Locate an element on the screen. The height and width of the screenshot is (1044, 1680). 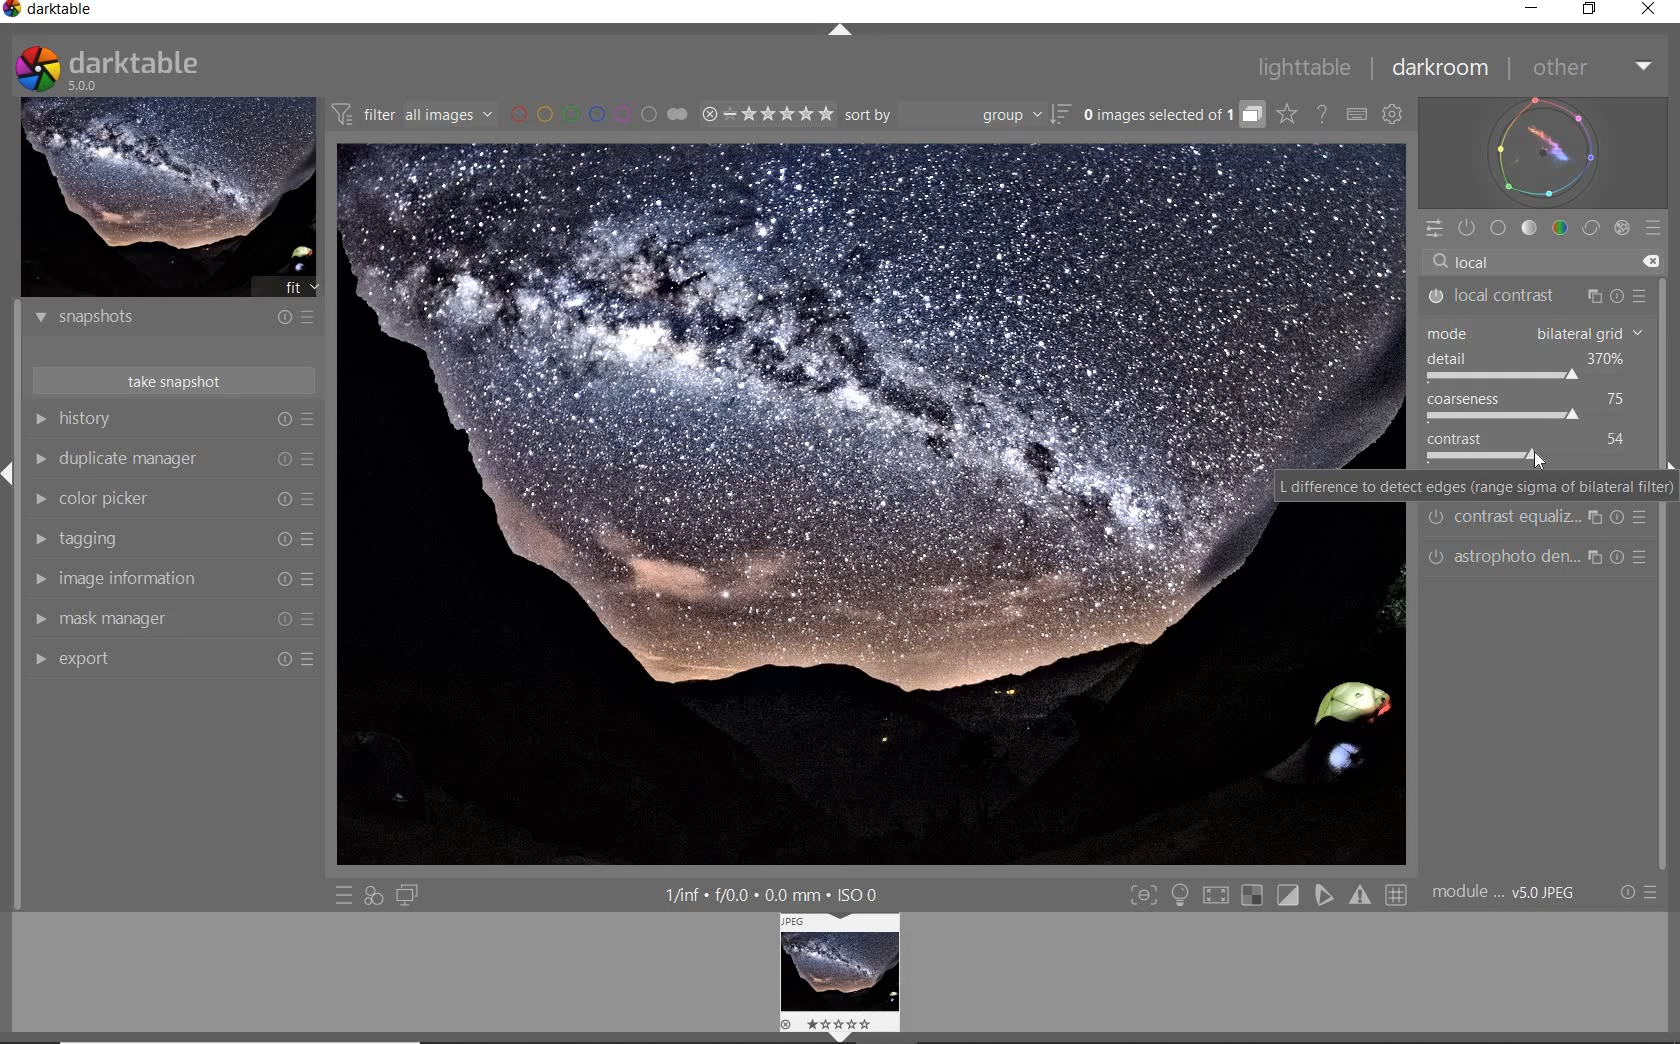
Switched off is located at coordinates (1430, 297).